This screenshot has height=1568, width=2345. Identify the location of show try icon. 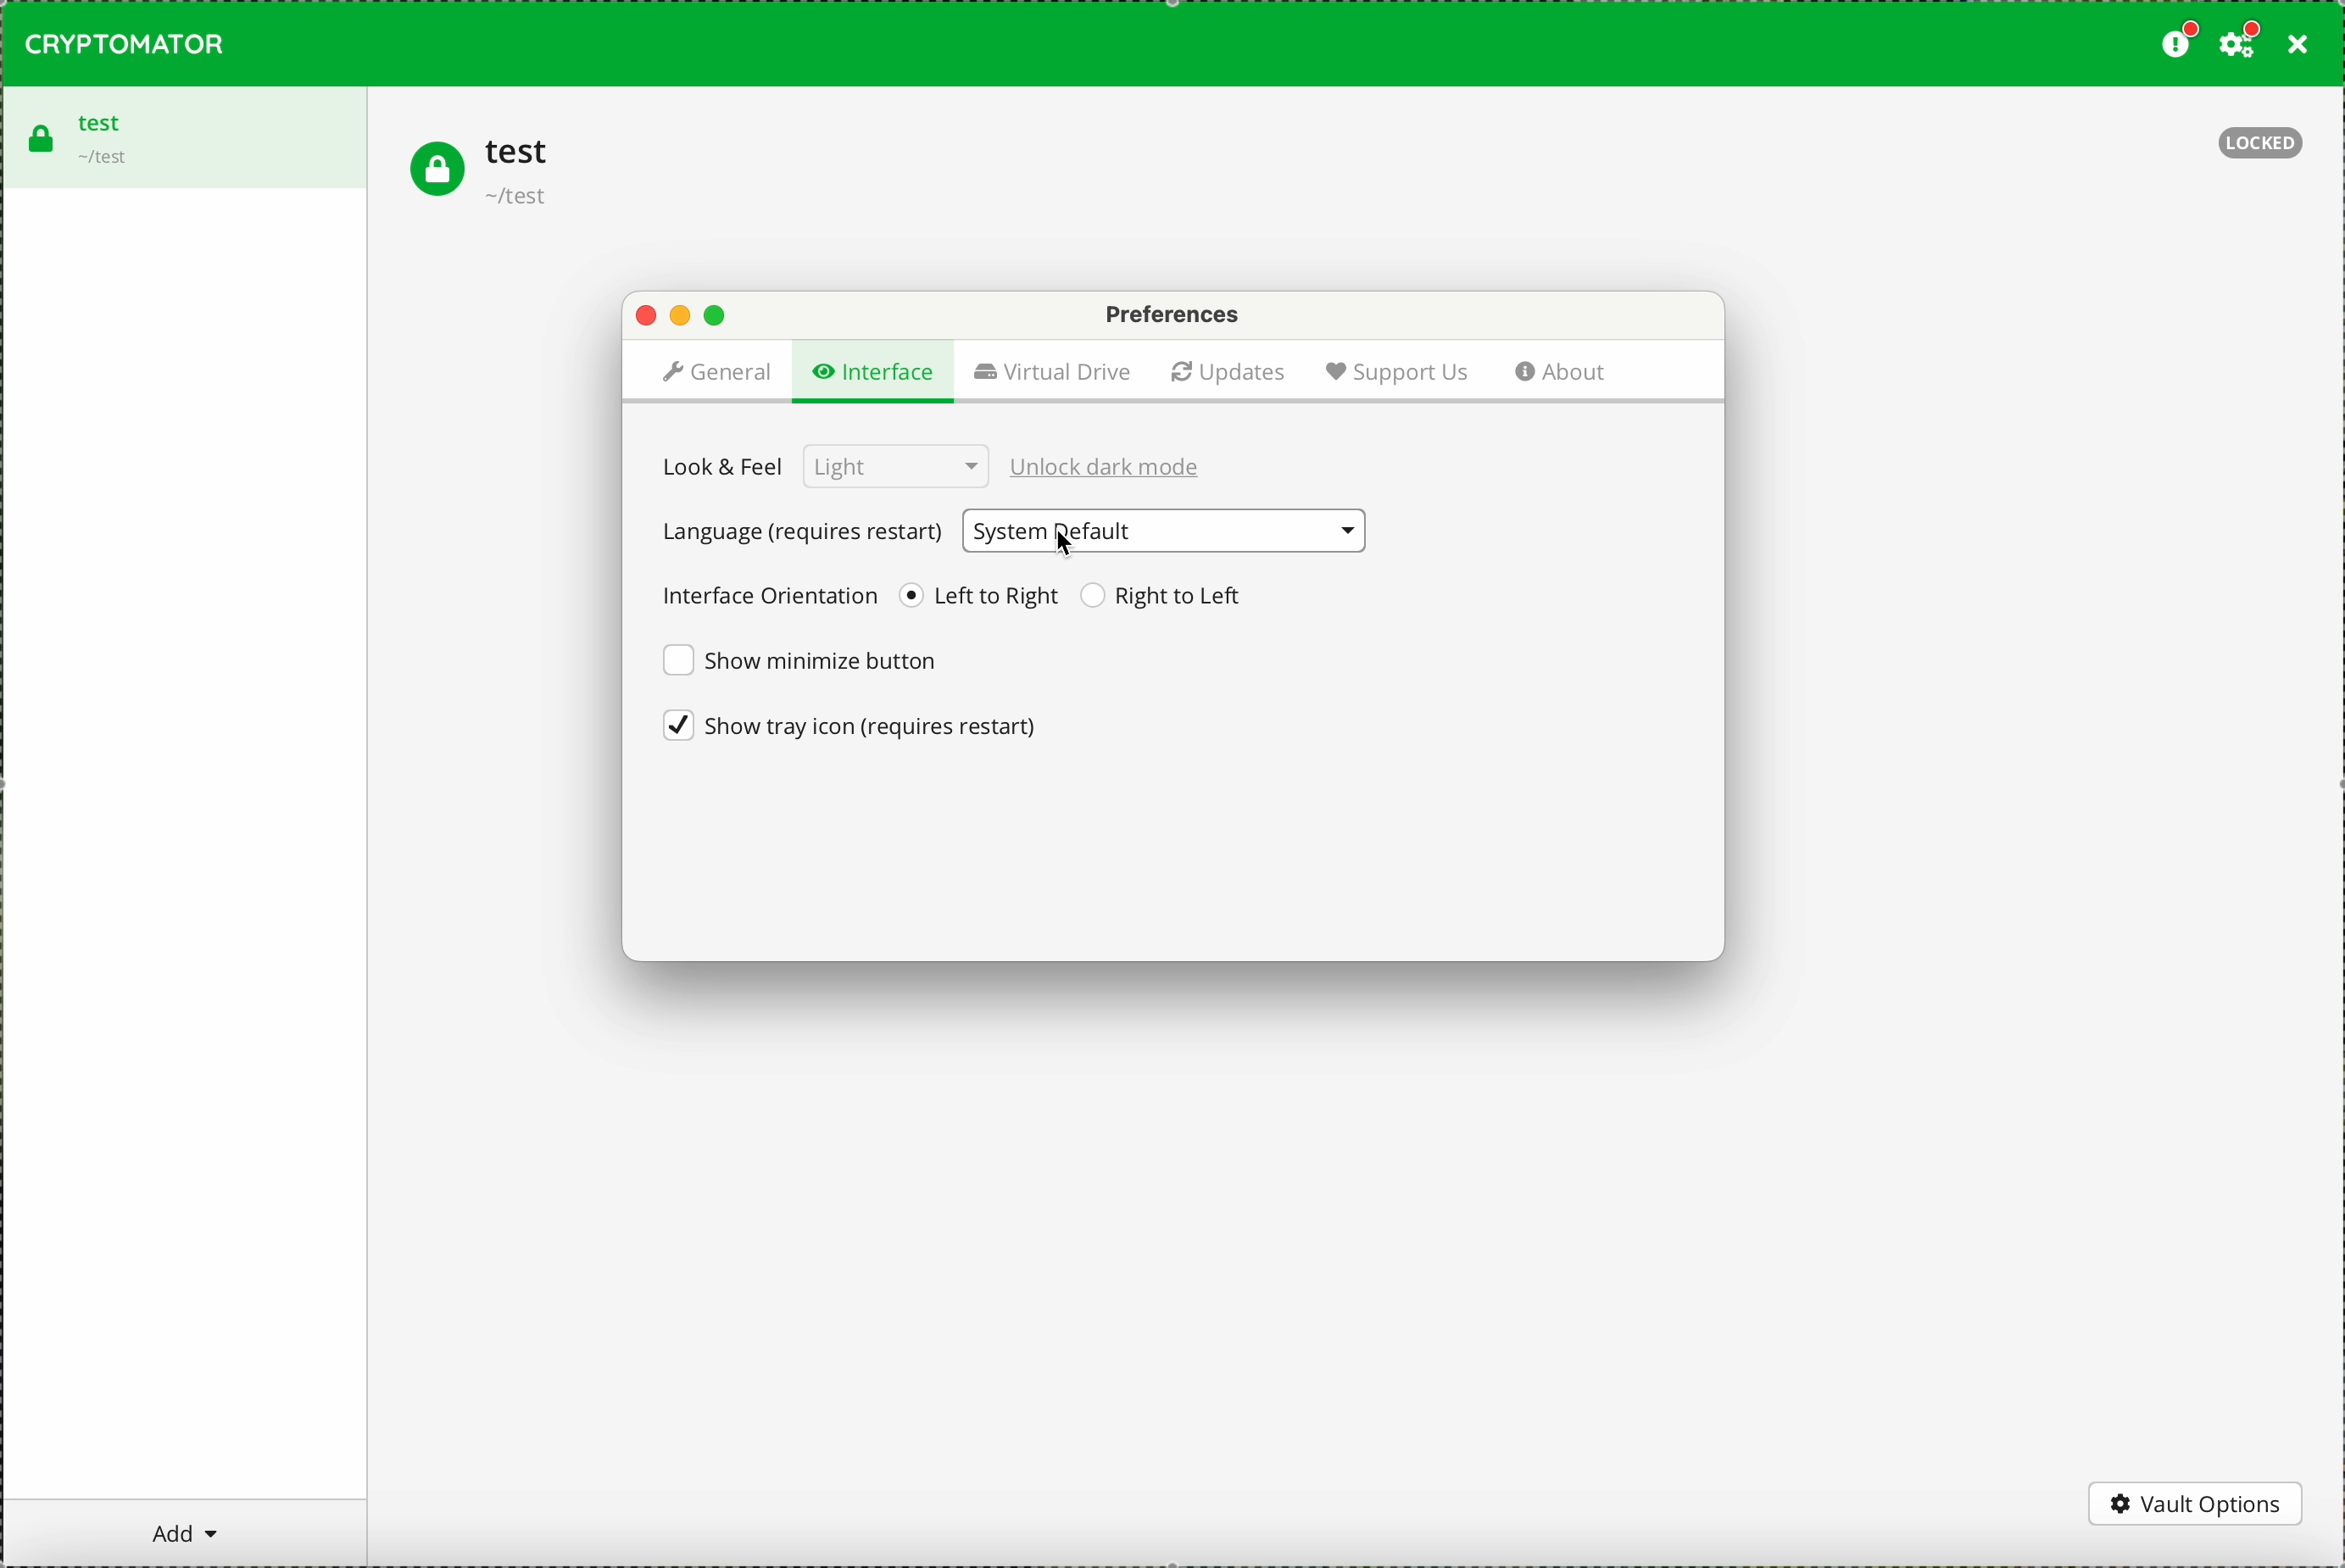
(850, 725).